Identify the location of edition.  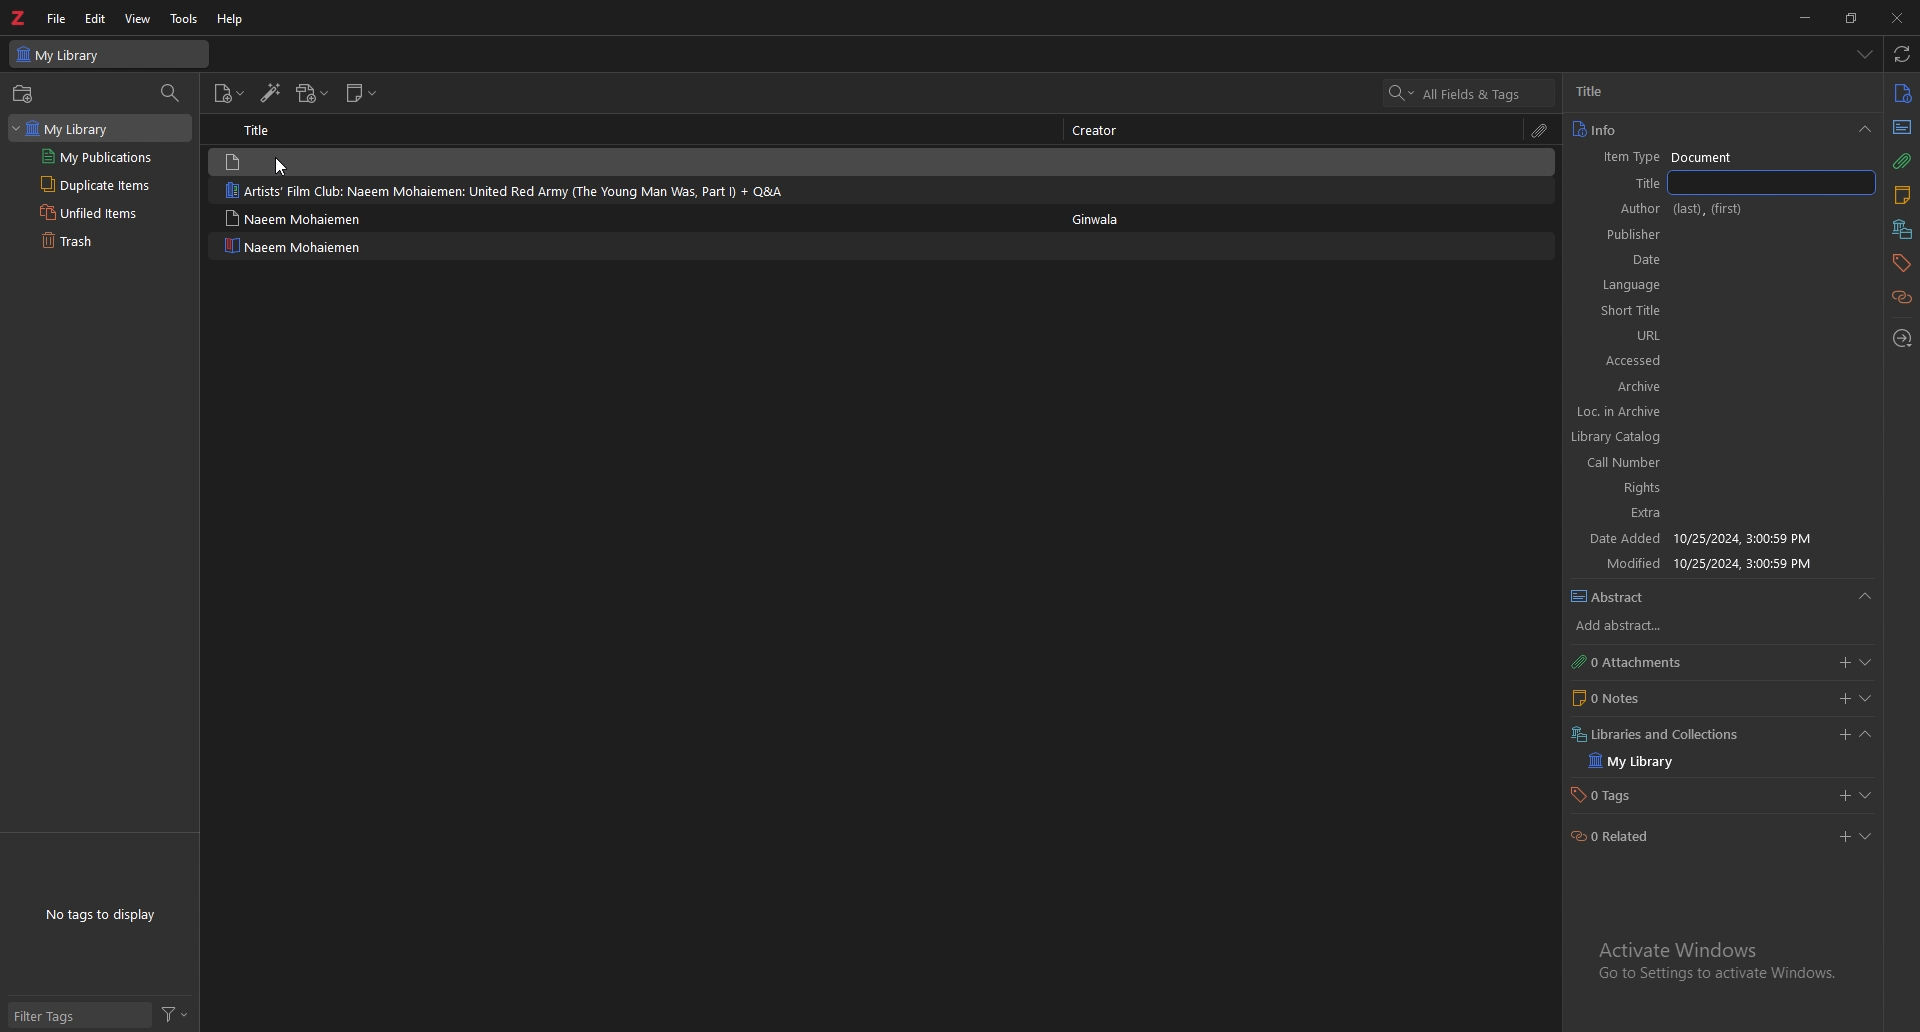
(1625, 362).